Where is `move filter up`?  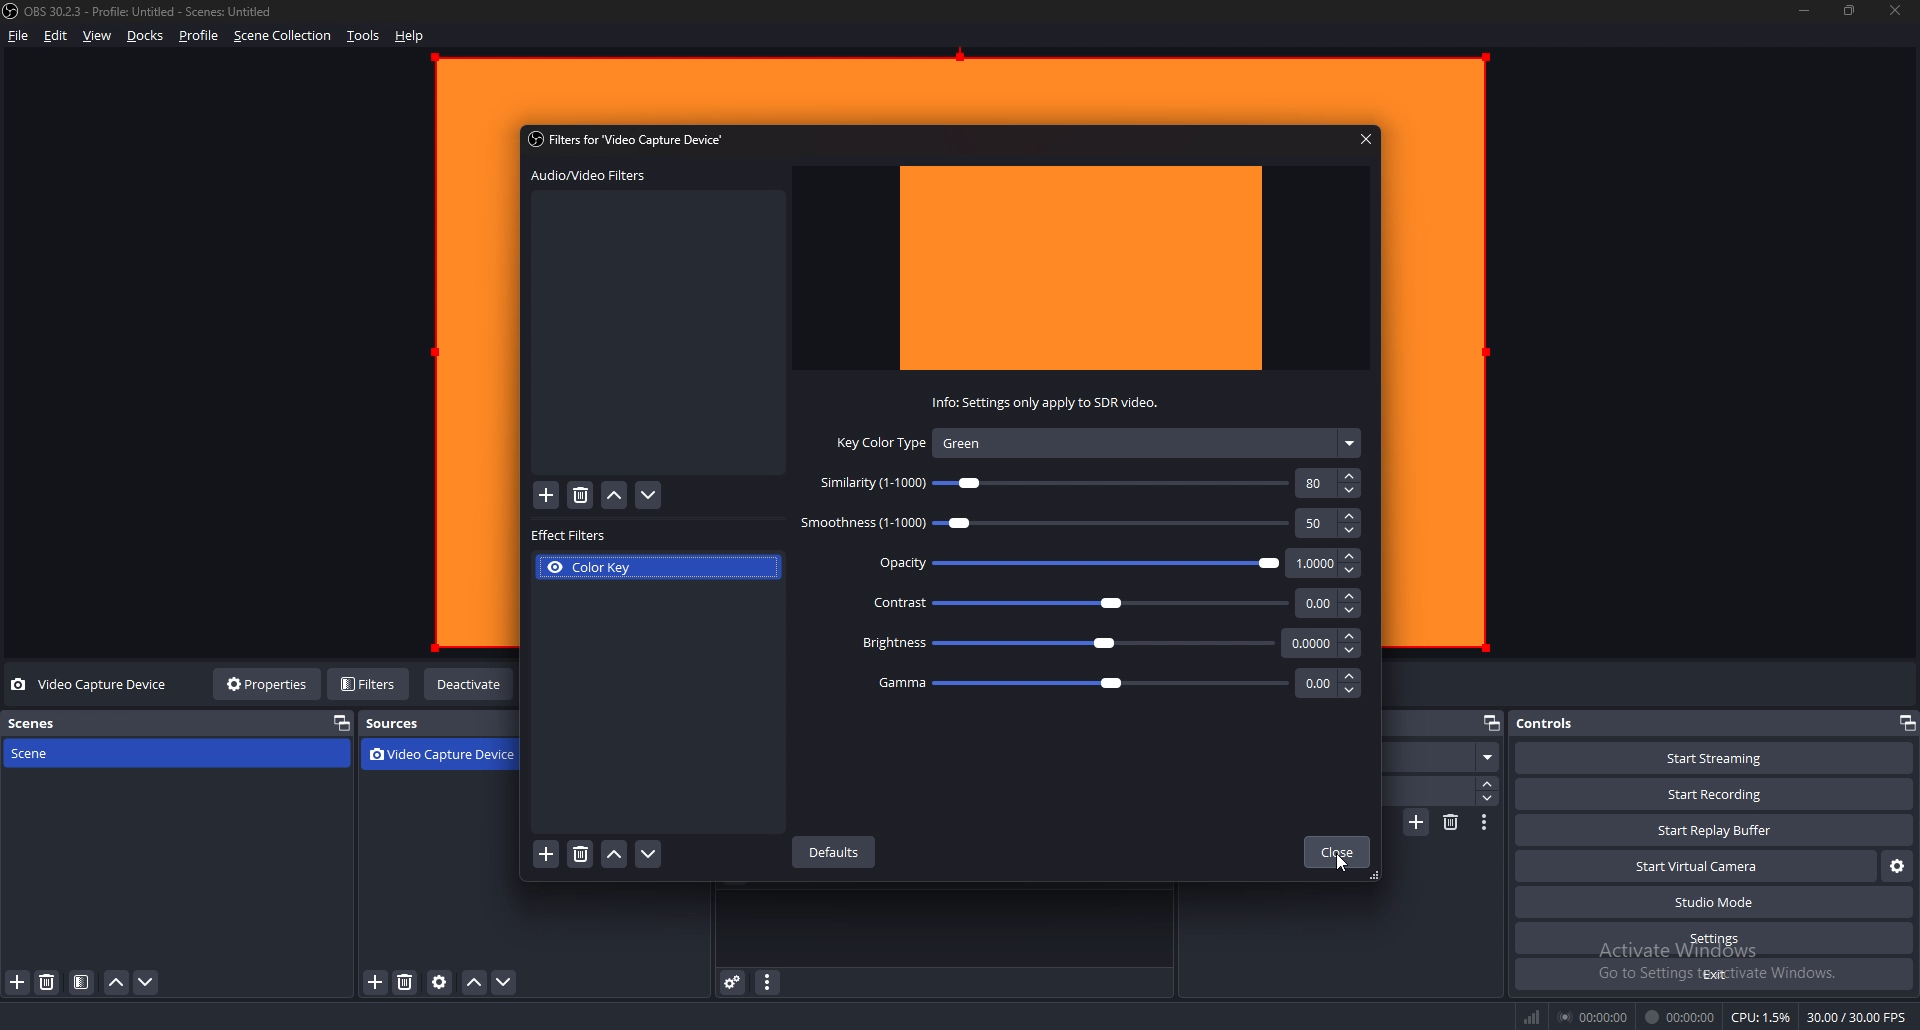 move filter up is located at coordinates (615, 855).